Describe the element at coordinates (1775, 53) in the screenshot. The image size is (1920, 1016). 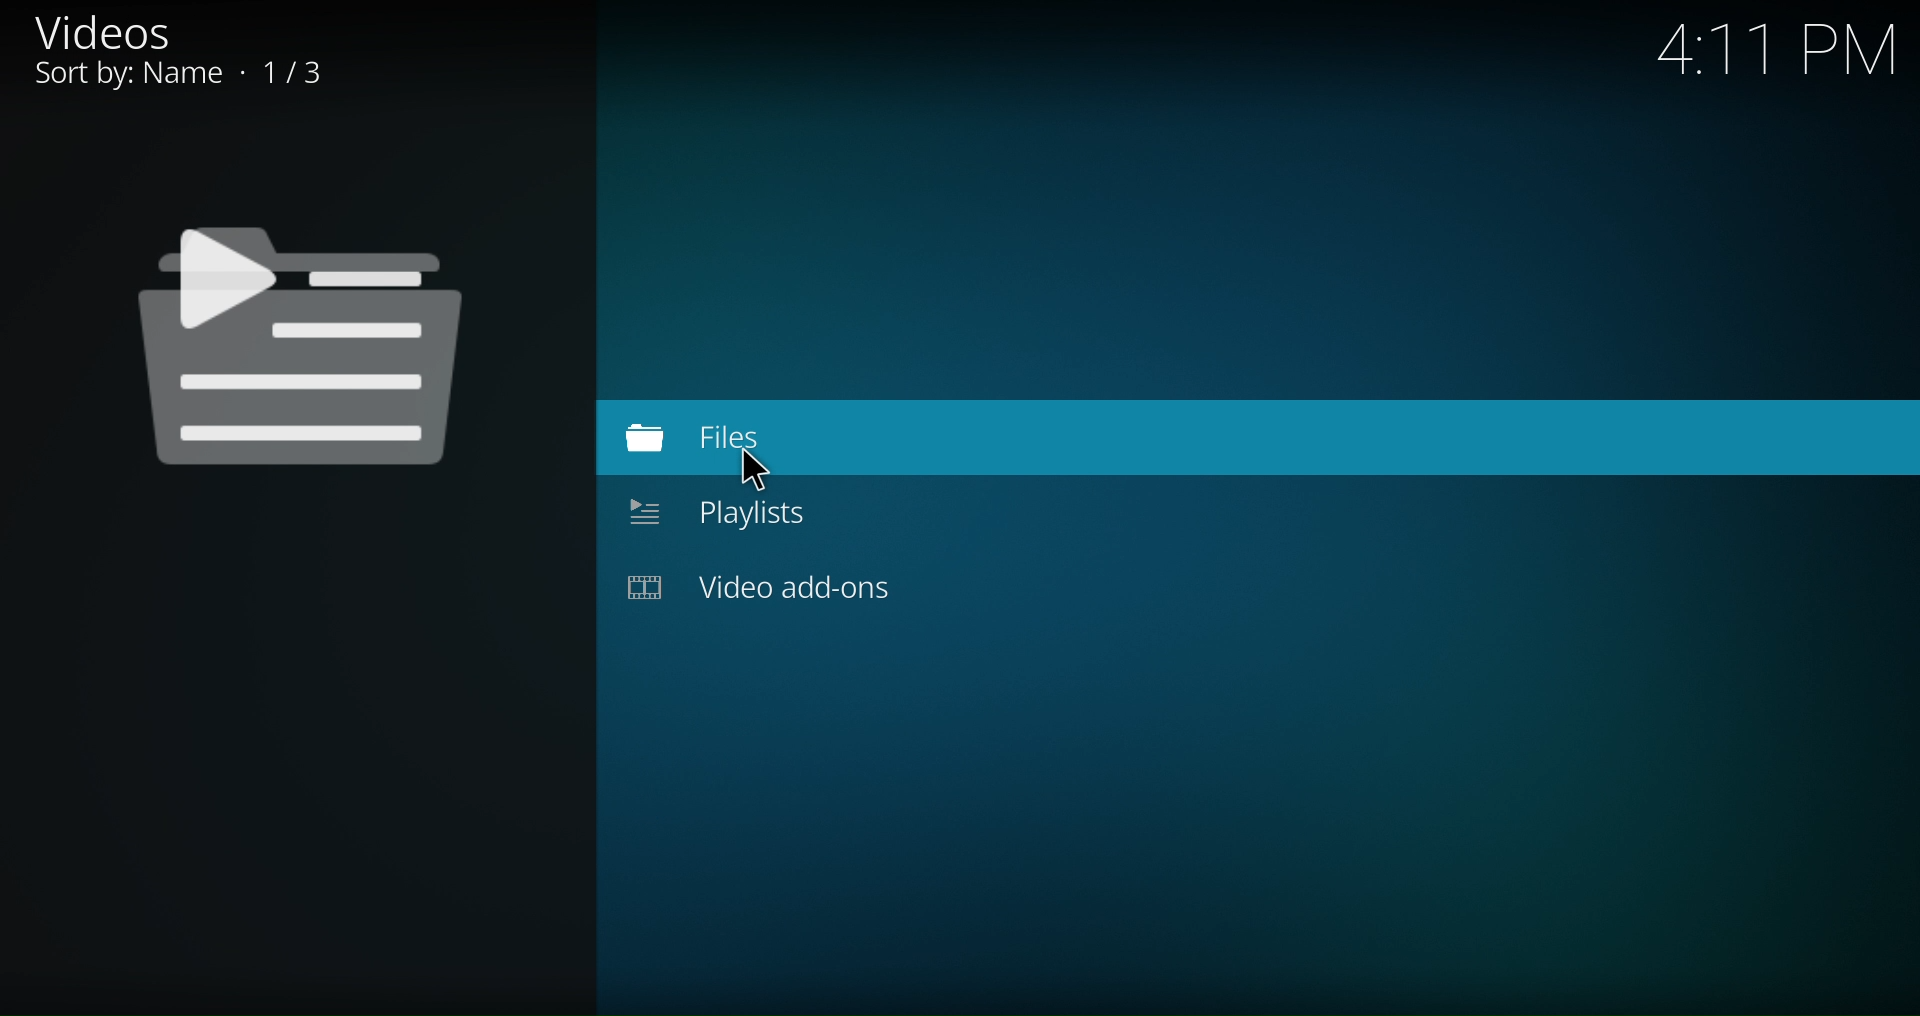
I see `4:11 PM` at that location.